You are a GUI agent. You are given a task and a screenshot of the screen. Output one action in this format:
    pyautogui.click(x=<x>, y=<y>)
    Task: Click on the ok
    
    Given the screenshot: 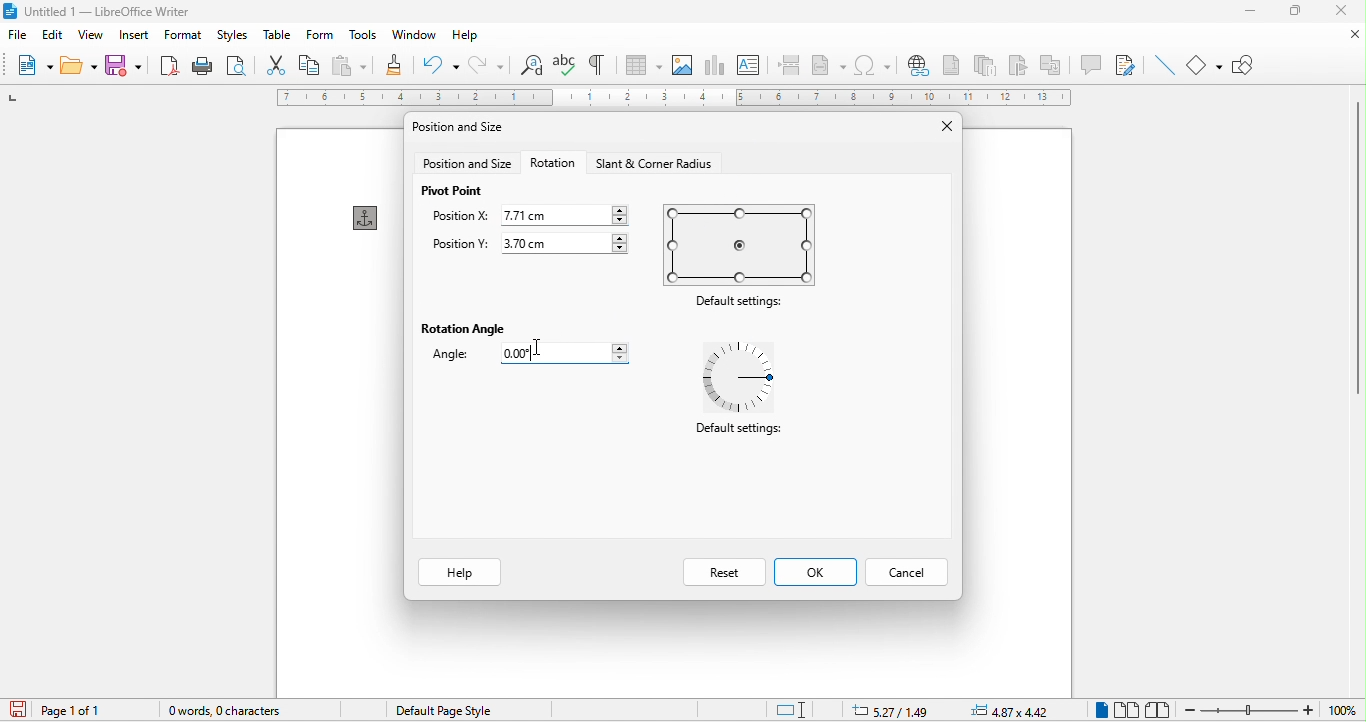 What is the action you would take?
    pyautogui.click(x=813, y=574)
    